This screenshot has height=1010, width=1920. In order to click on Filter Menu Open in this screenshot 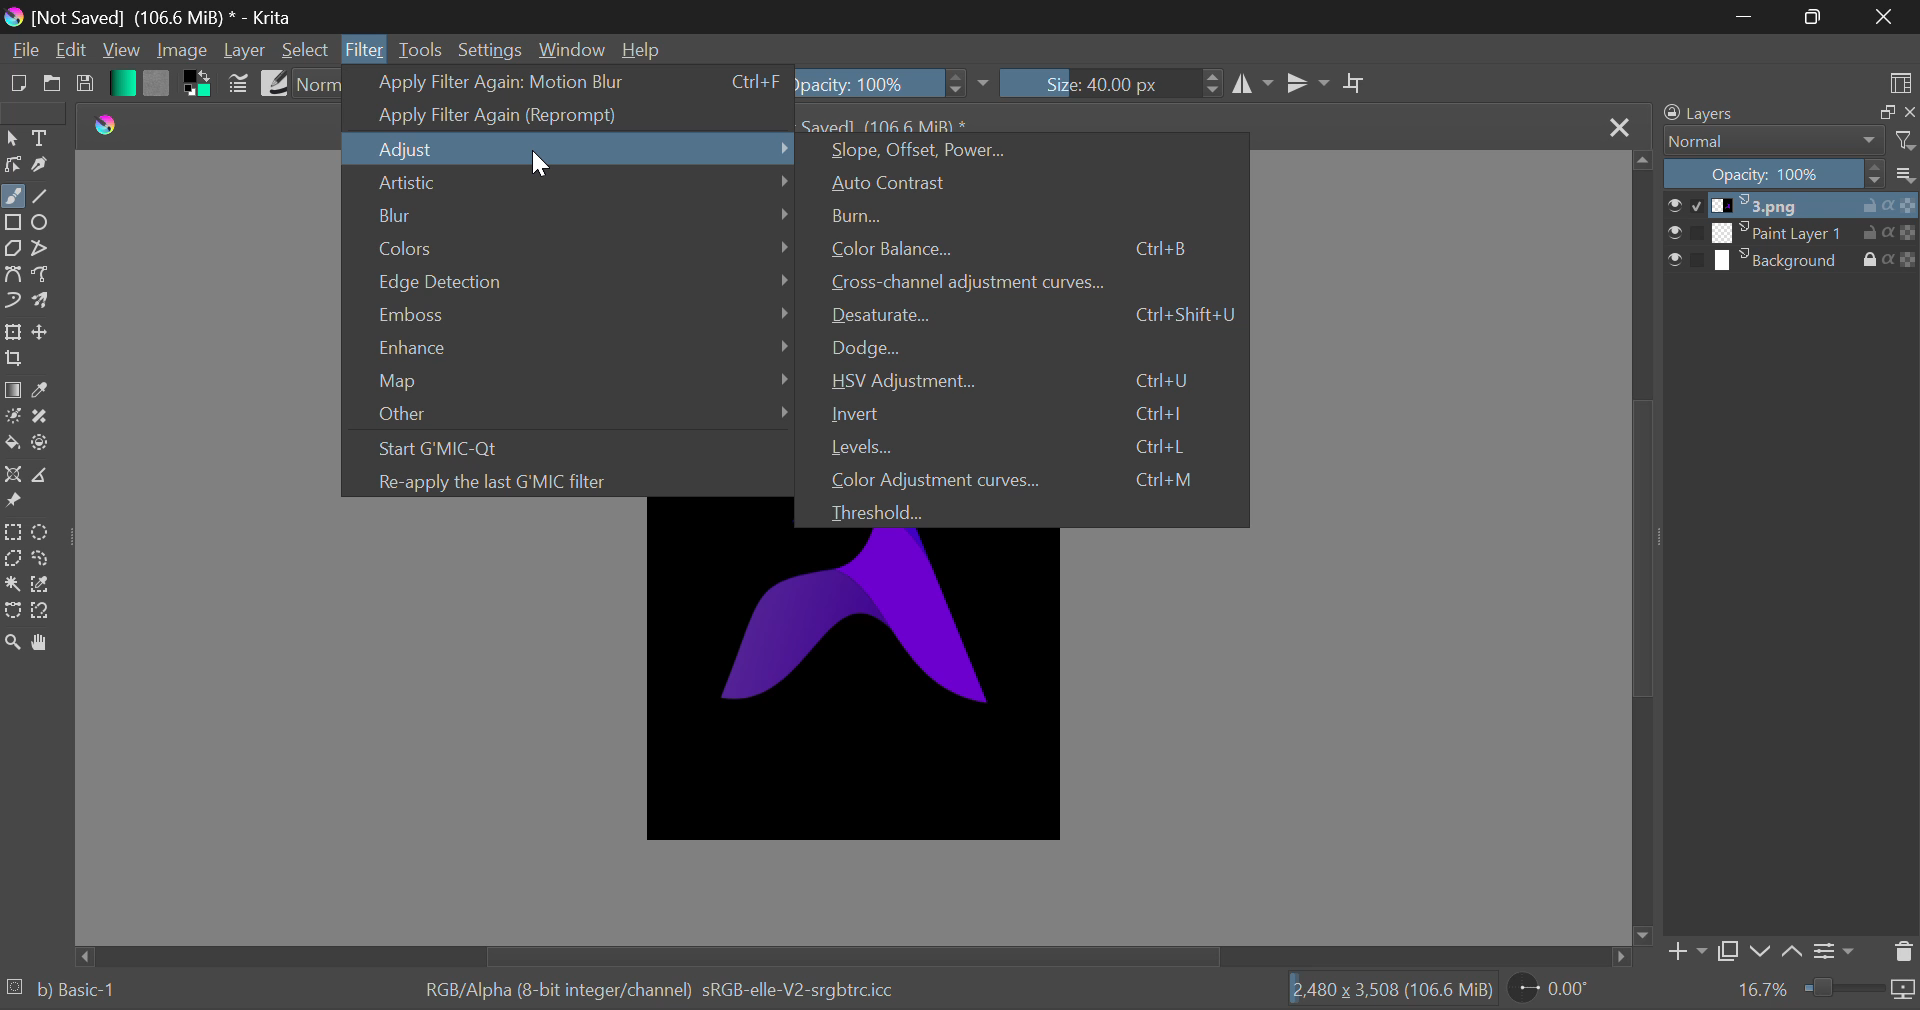, I will do `click(364, 48)`.